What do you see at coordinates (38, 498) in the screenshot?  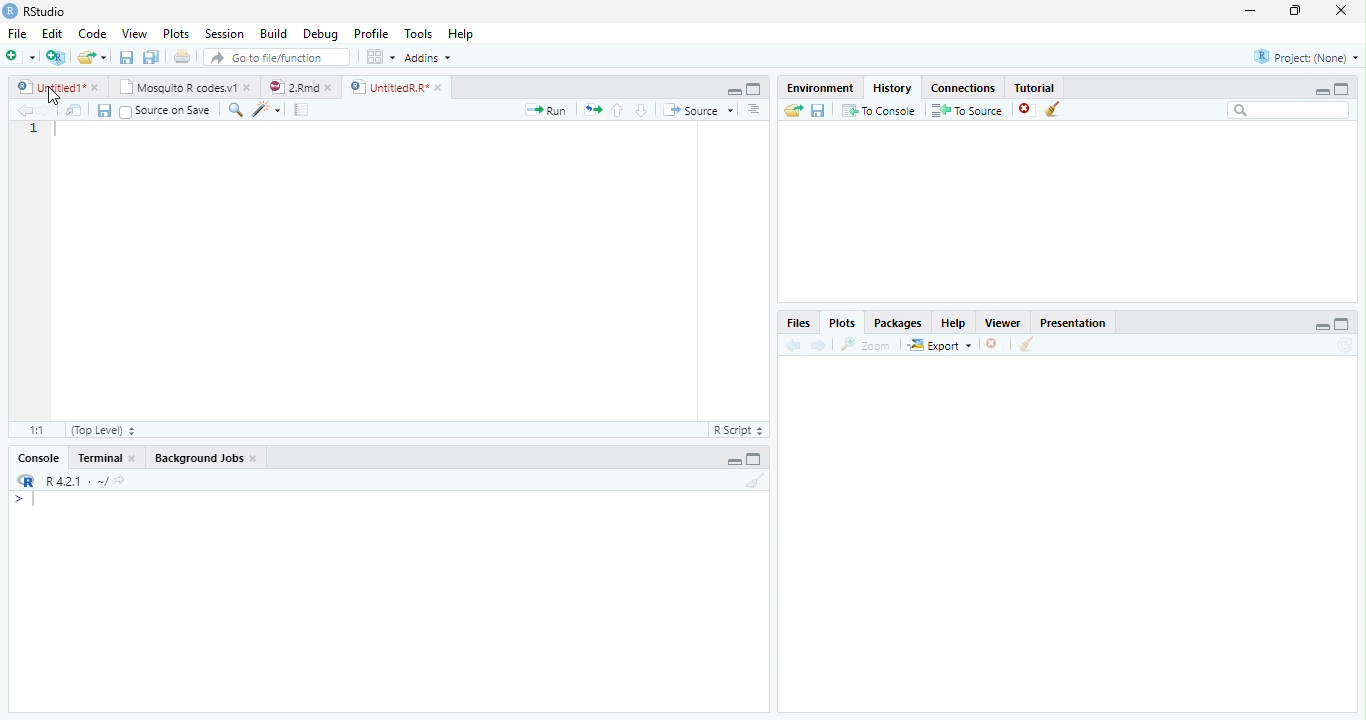 I see `Cursor` at bounding box center [38, 498].